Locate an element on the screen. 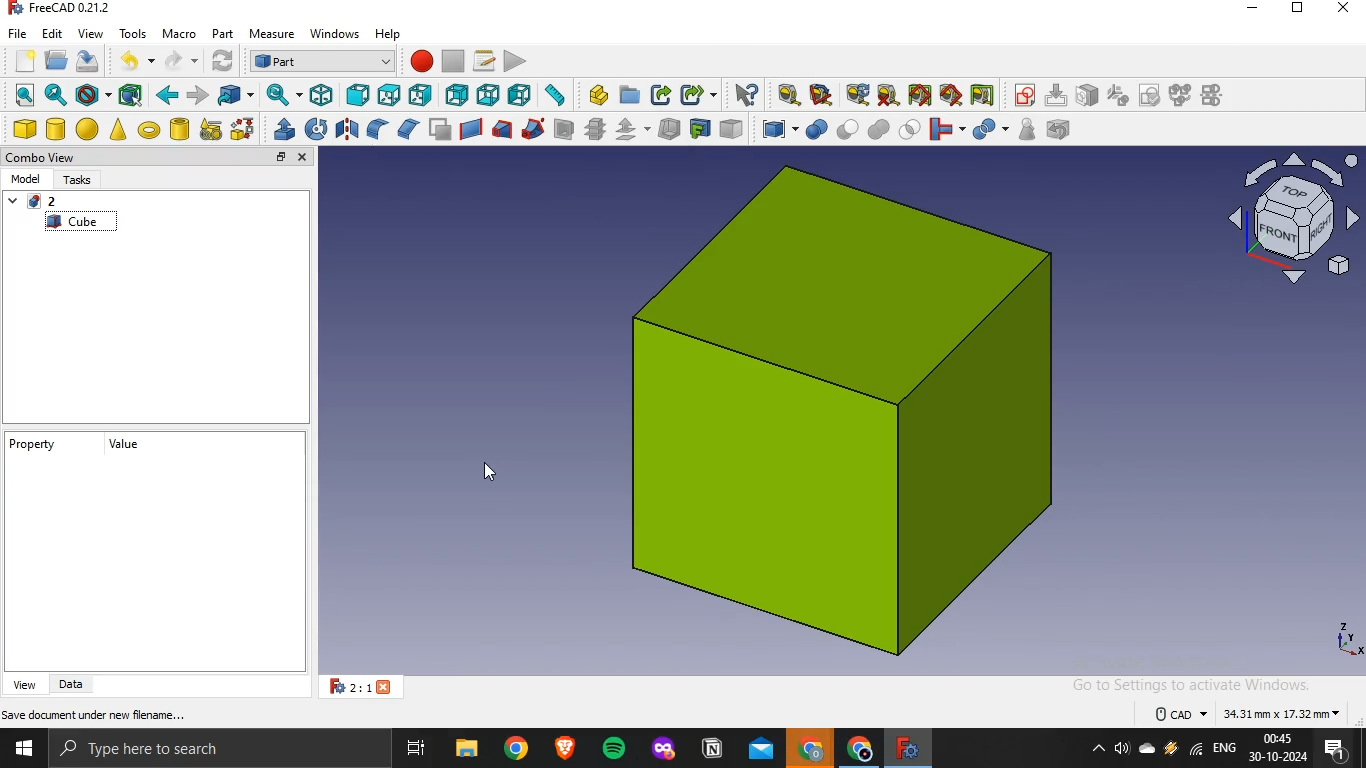 The width and height of the screenshot is (1366, 768). notifications is located at coordinates (1336, 749).